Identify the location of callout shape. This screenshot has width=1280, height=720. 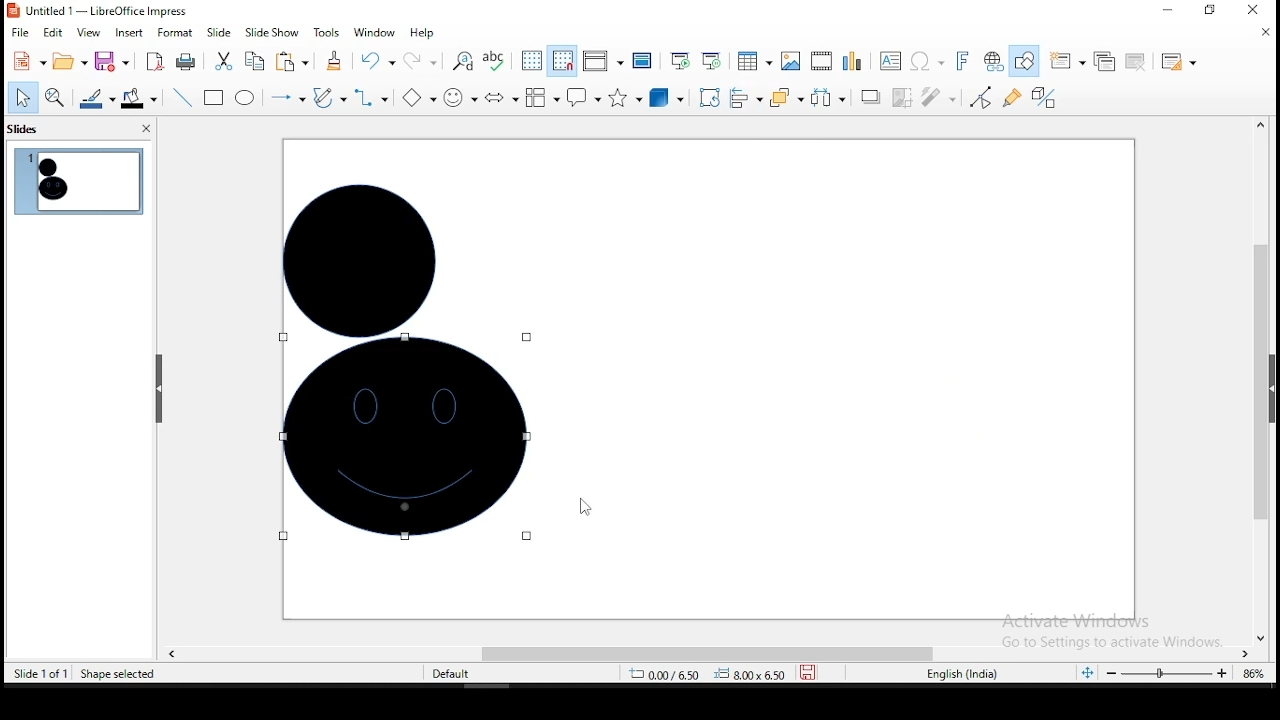
(582, 98).